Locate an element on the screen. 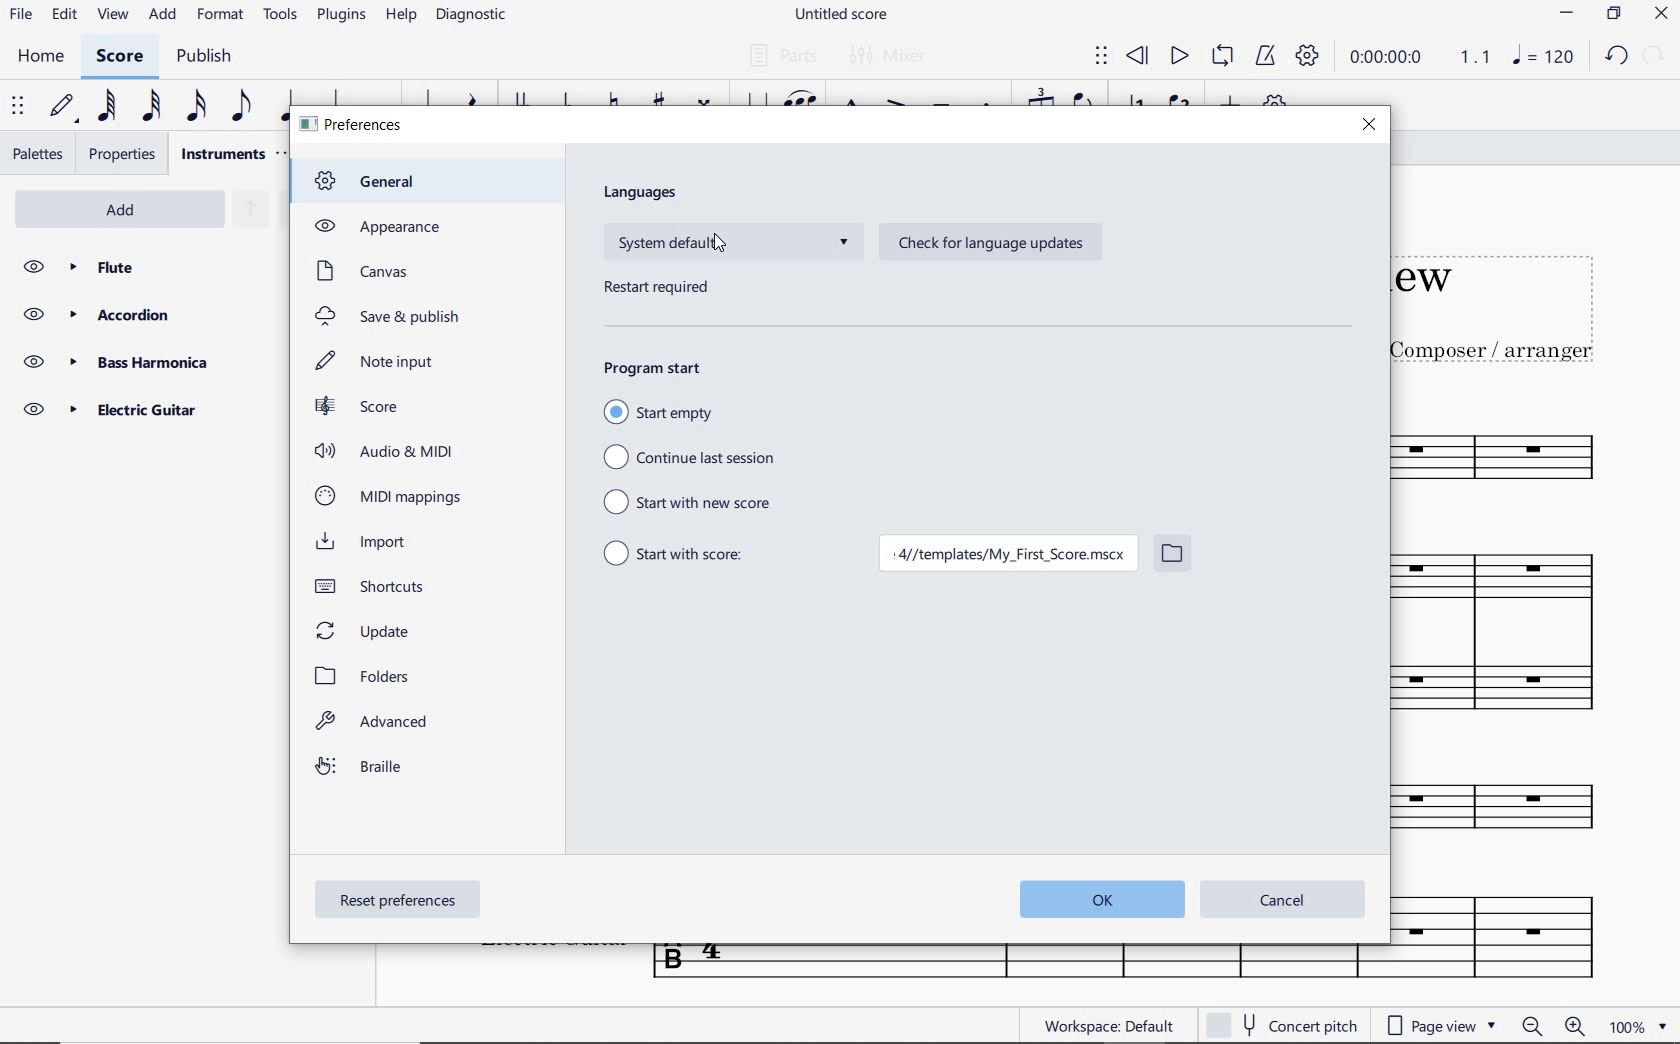 The image size is (1680, 1044). path is located at coordinates (1005, 556).